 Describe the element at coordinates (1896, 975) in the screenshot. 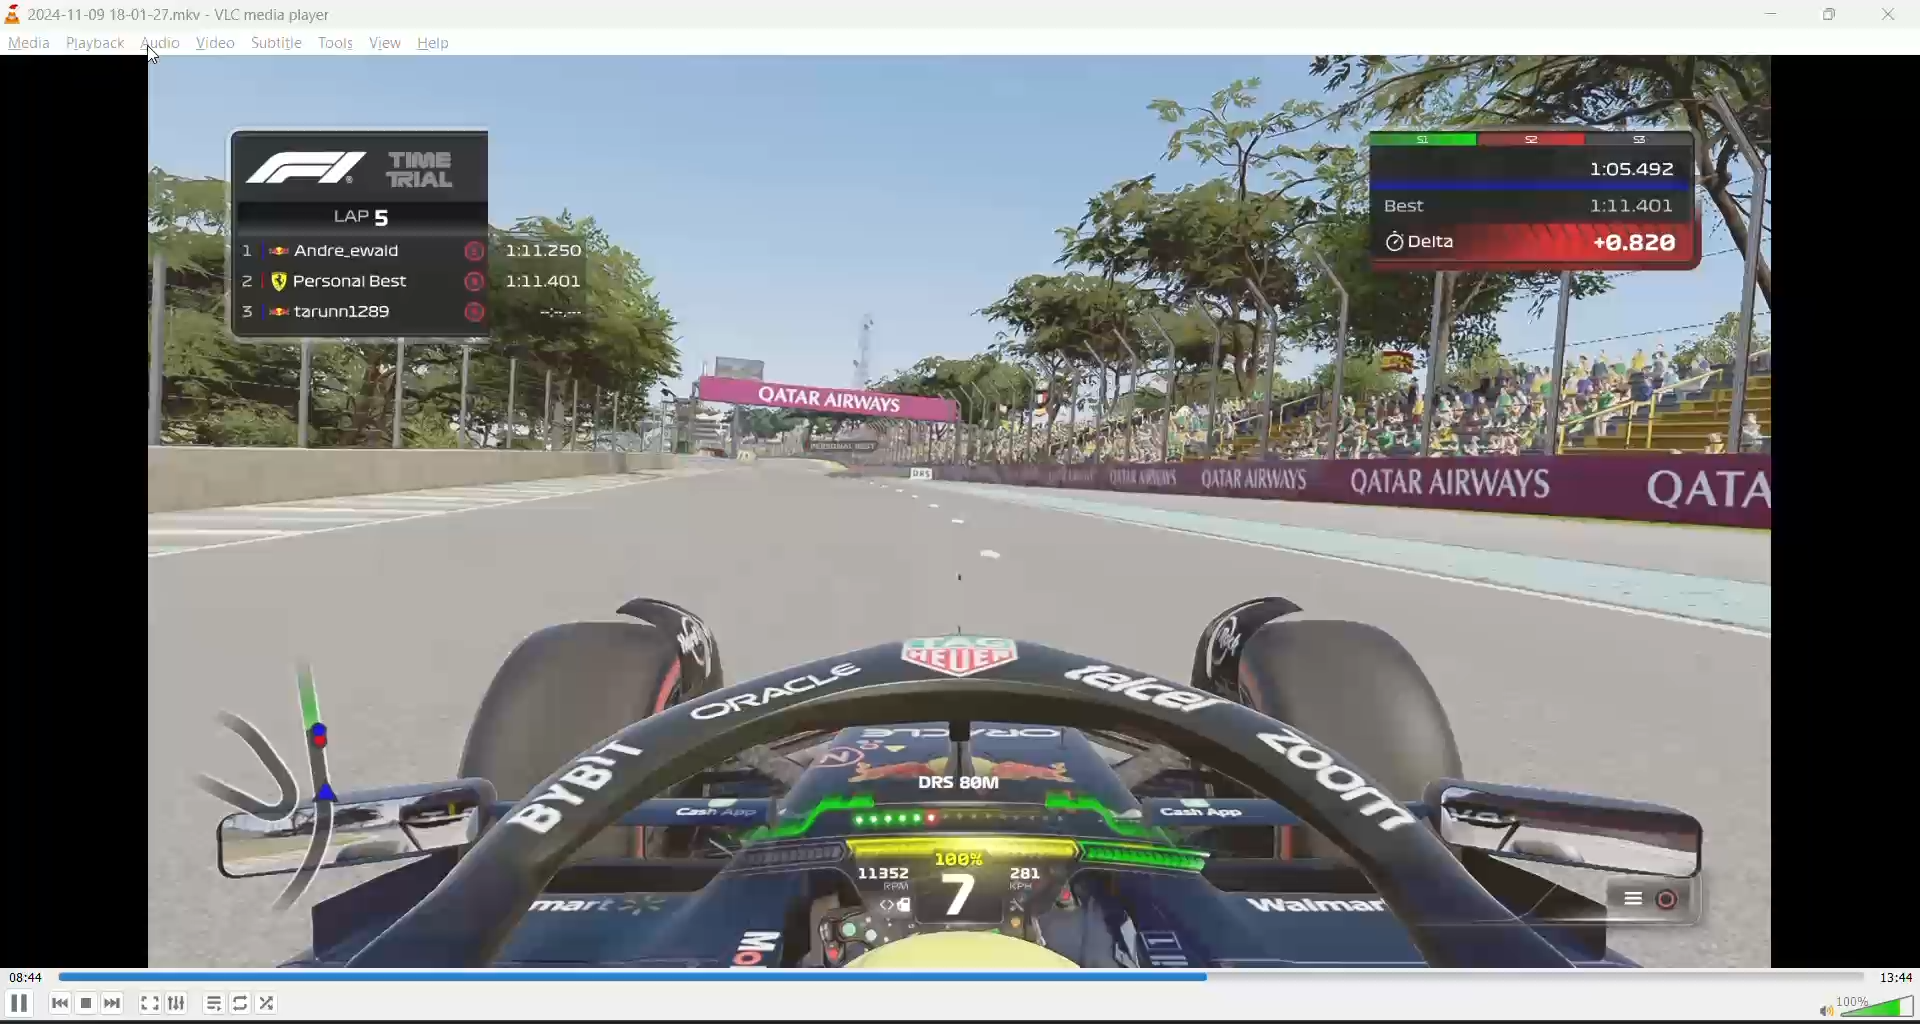

I see `total track time` at that location.